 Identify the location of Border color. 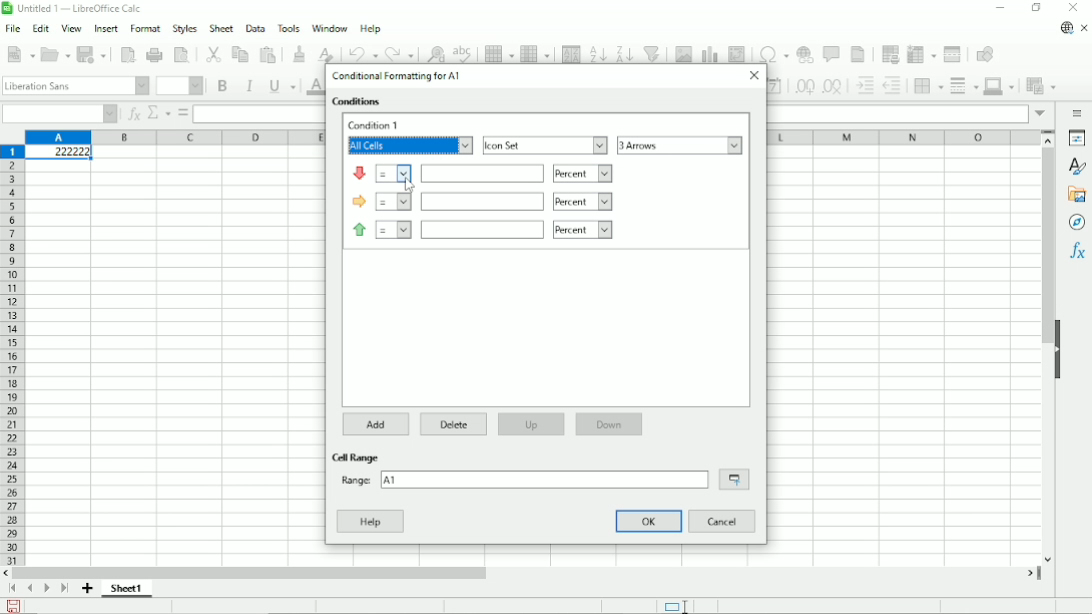
(1001, 86).